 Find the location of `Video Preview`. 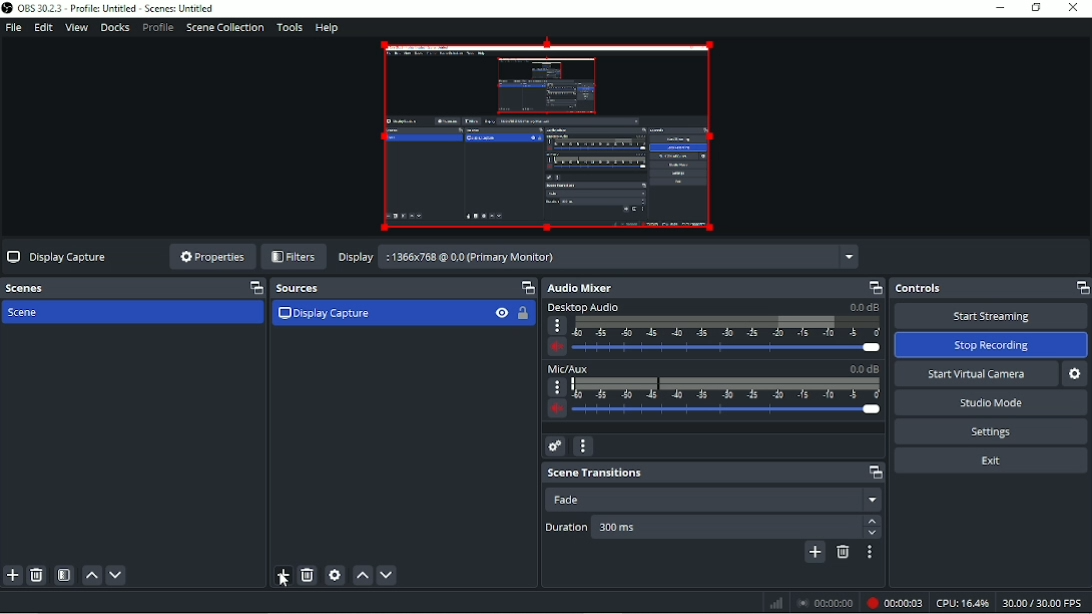

Video Preview is located at coordinates (545, 137).